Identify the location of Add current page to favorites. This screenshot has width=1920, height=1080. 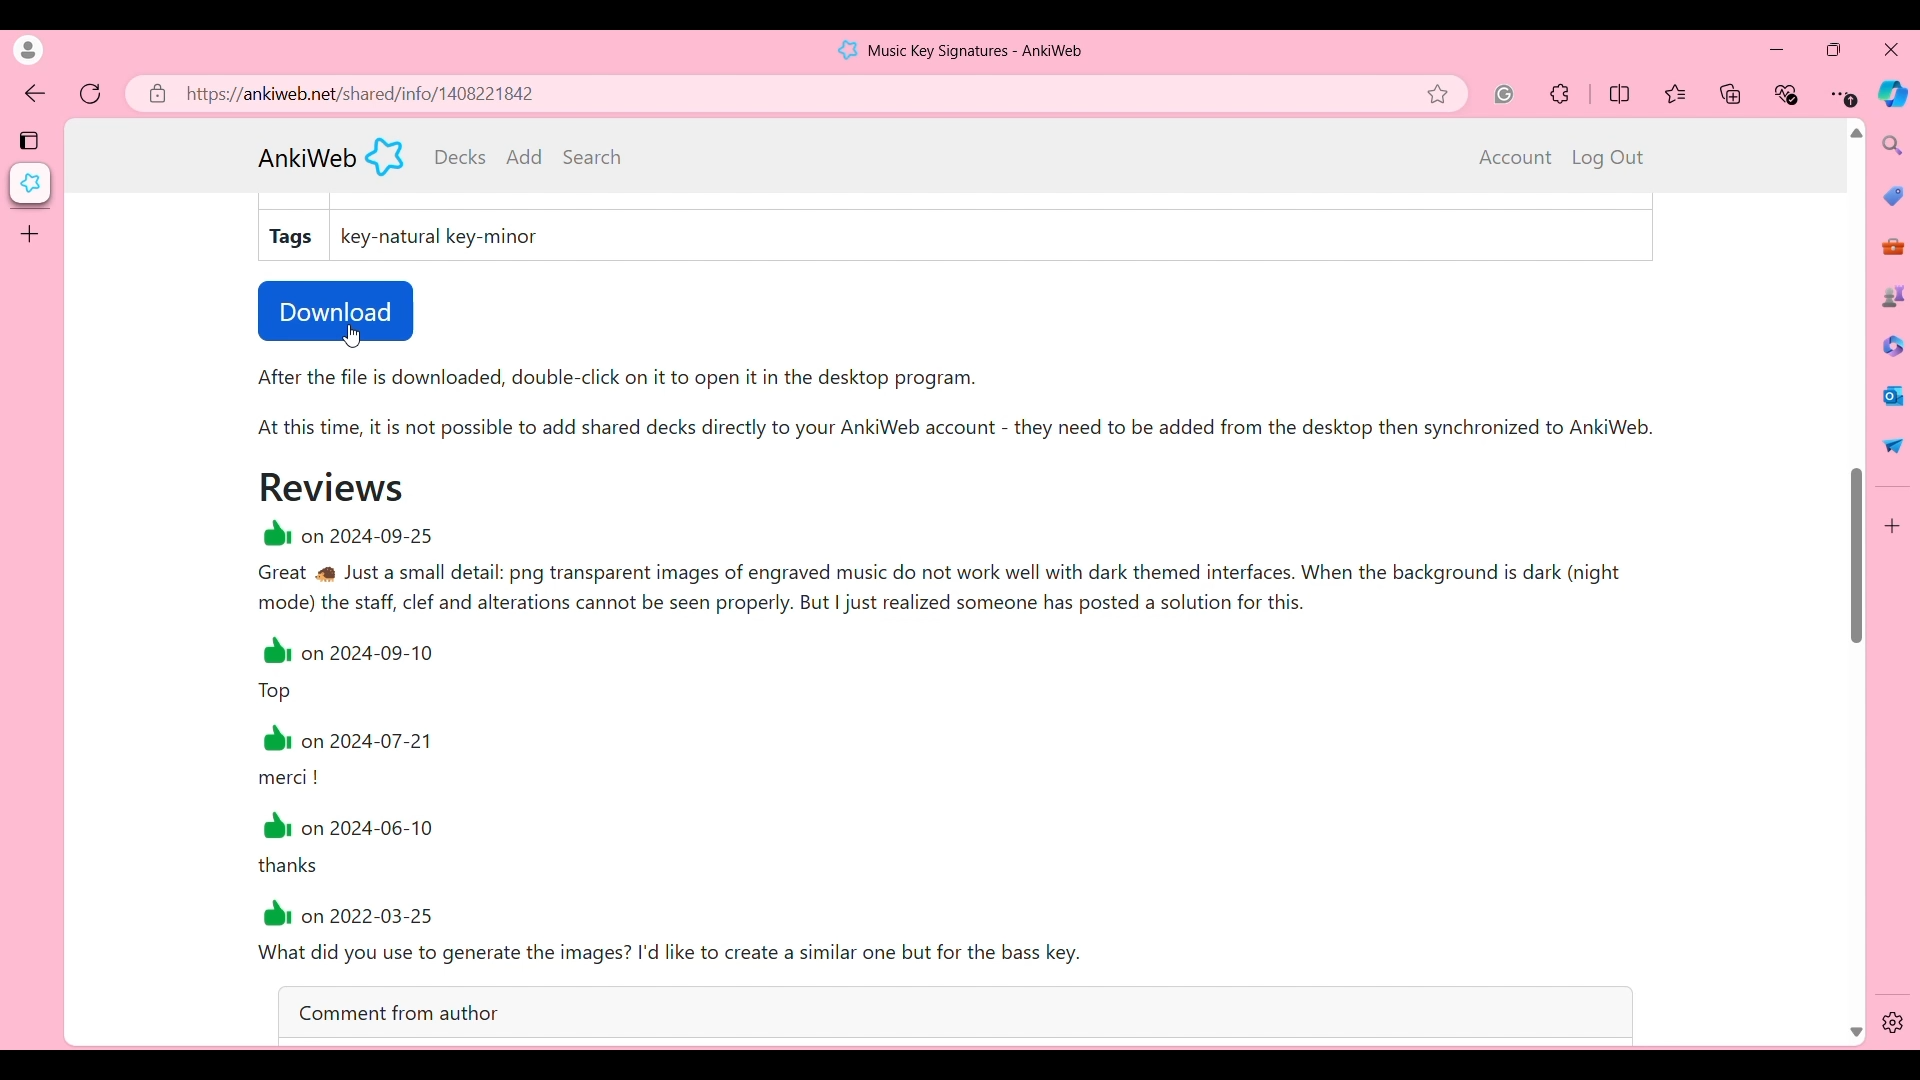
(1445, 94).